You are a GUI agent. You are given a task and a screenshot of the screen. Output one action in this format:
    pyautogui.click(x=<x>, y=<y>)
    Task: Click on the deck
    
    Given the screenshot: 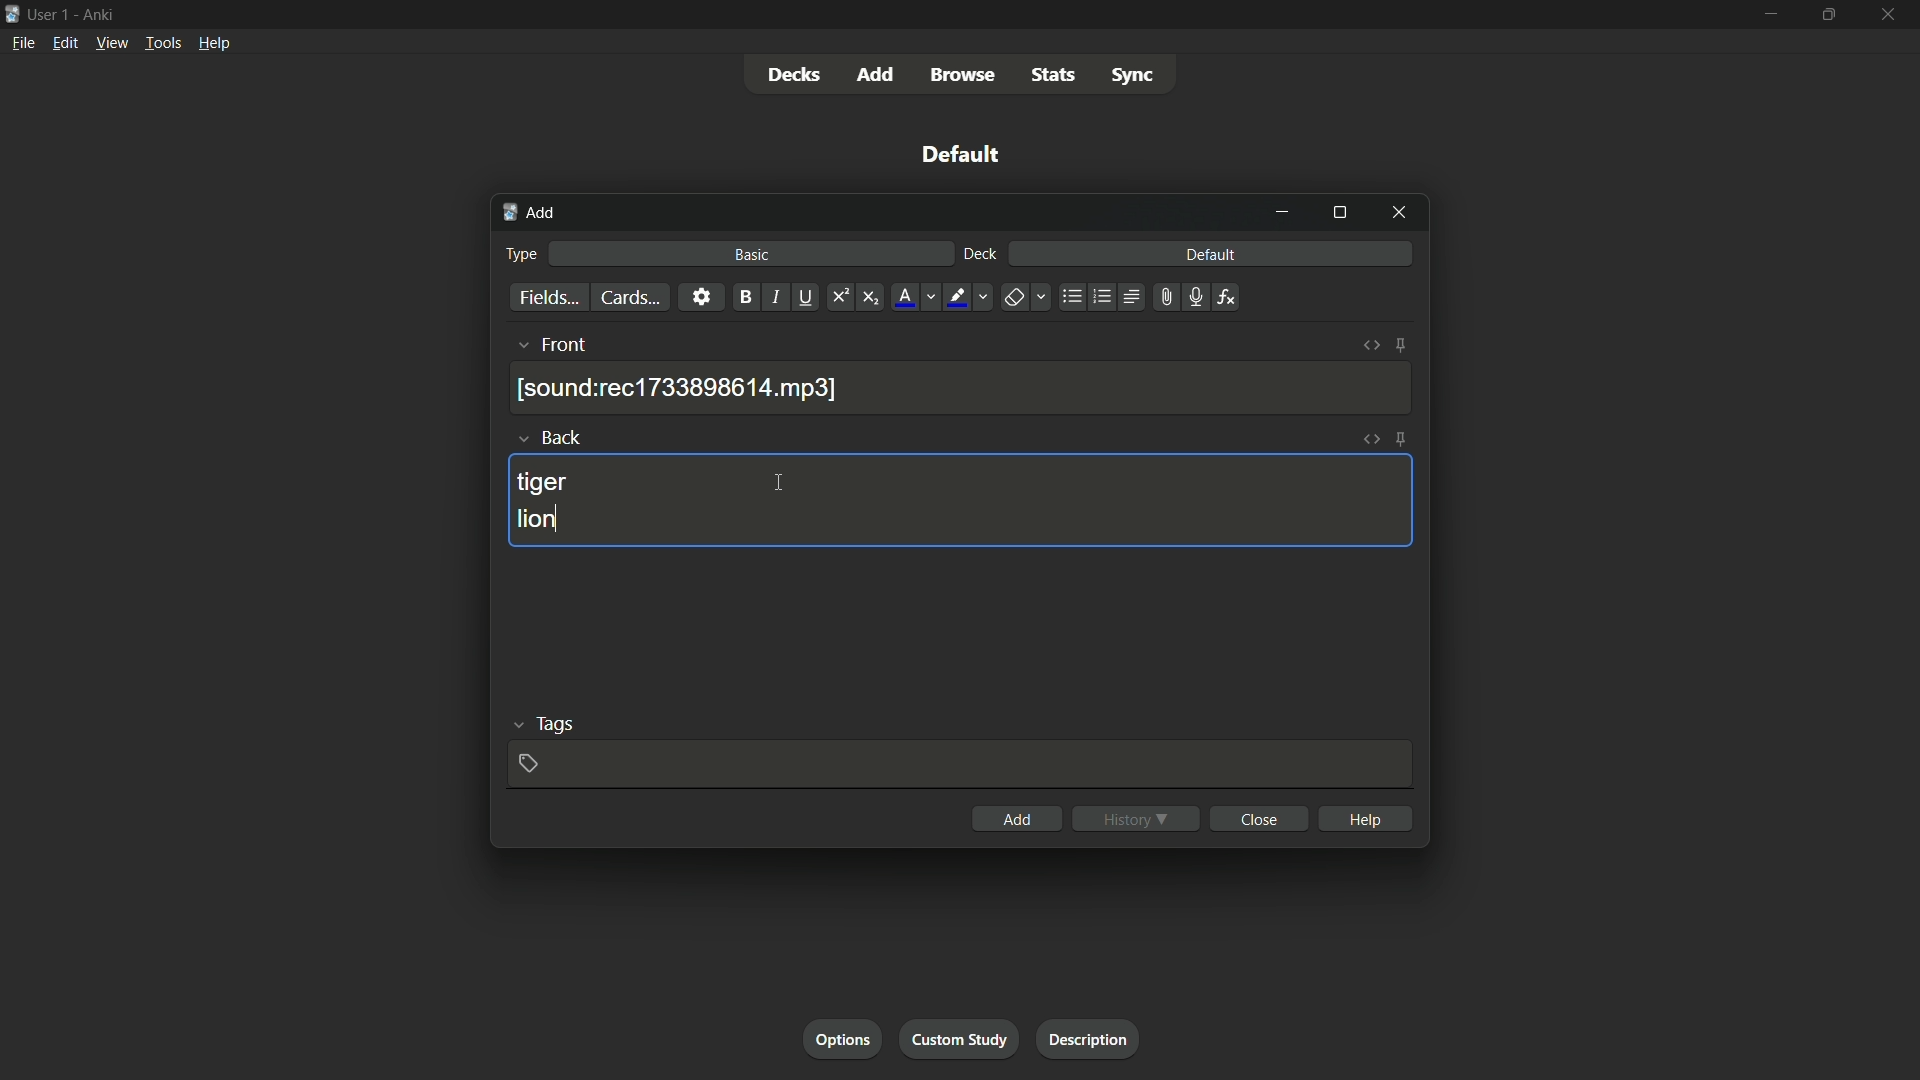 What is the action you would take?
    pyautogui.click(x=979, y=255)
    